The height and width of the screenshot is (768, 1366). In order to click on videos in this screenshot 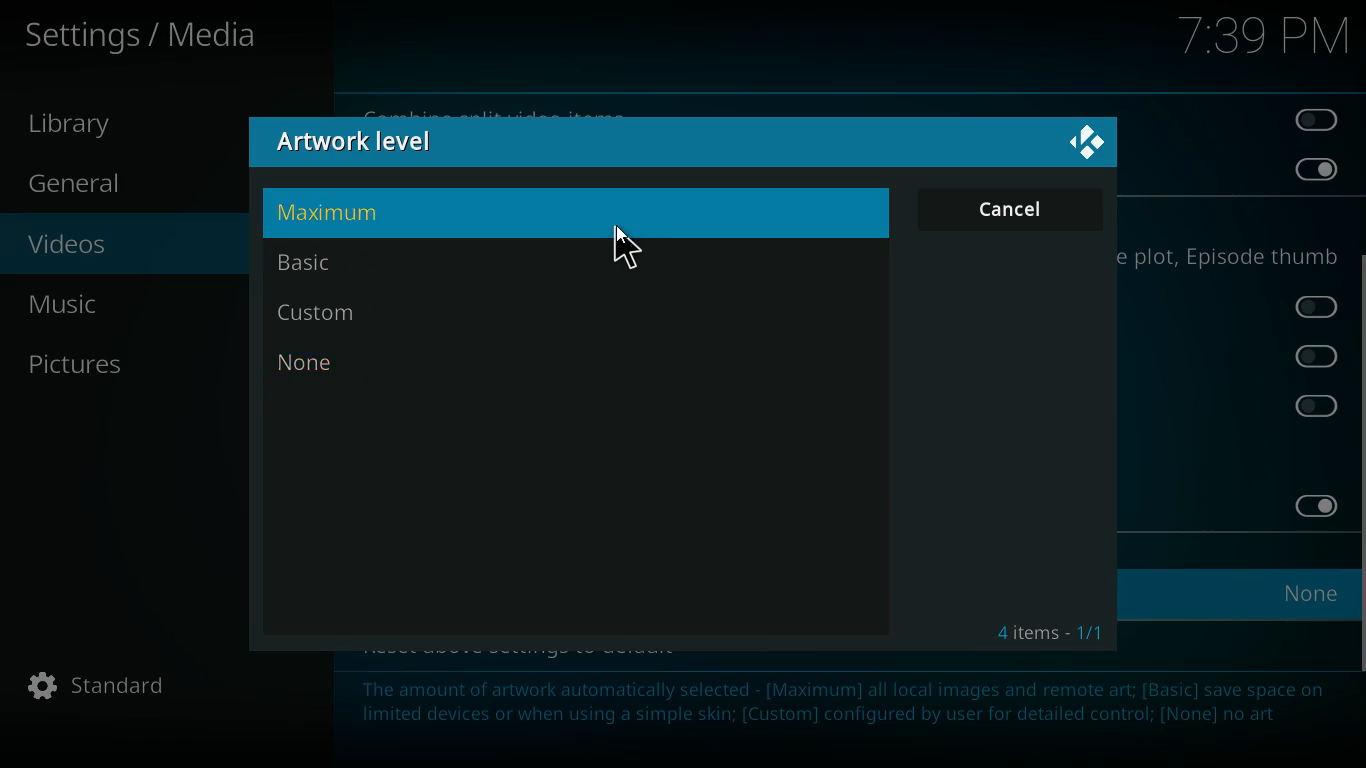, I will do `click(113, 246)`.